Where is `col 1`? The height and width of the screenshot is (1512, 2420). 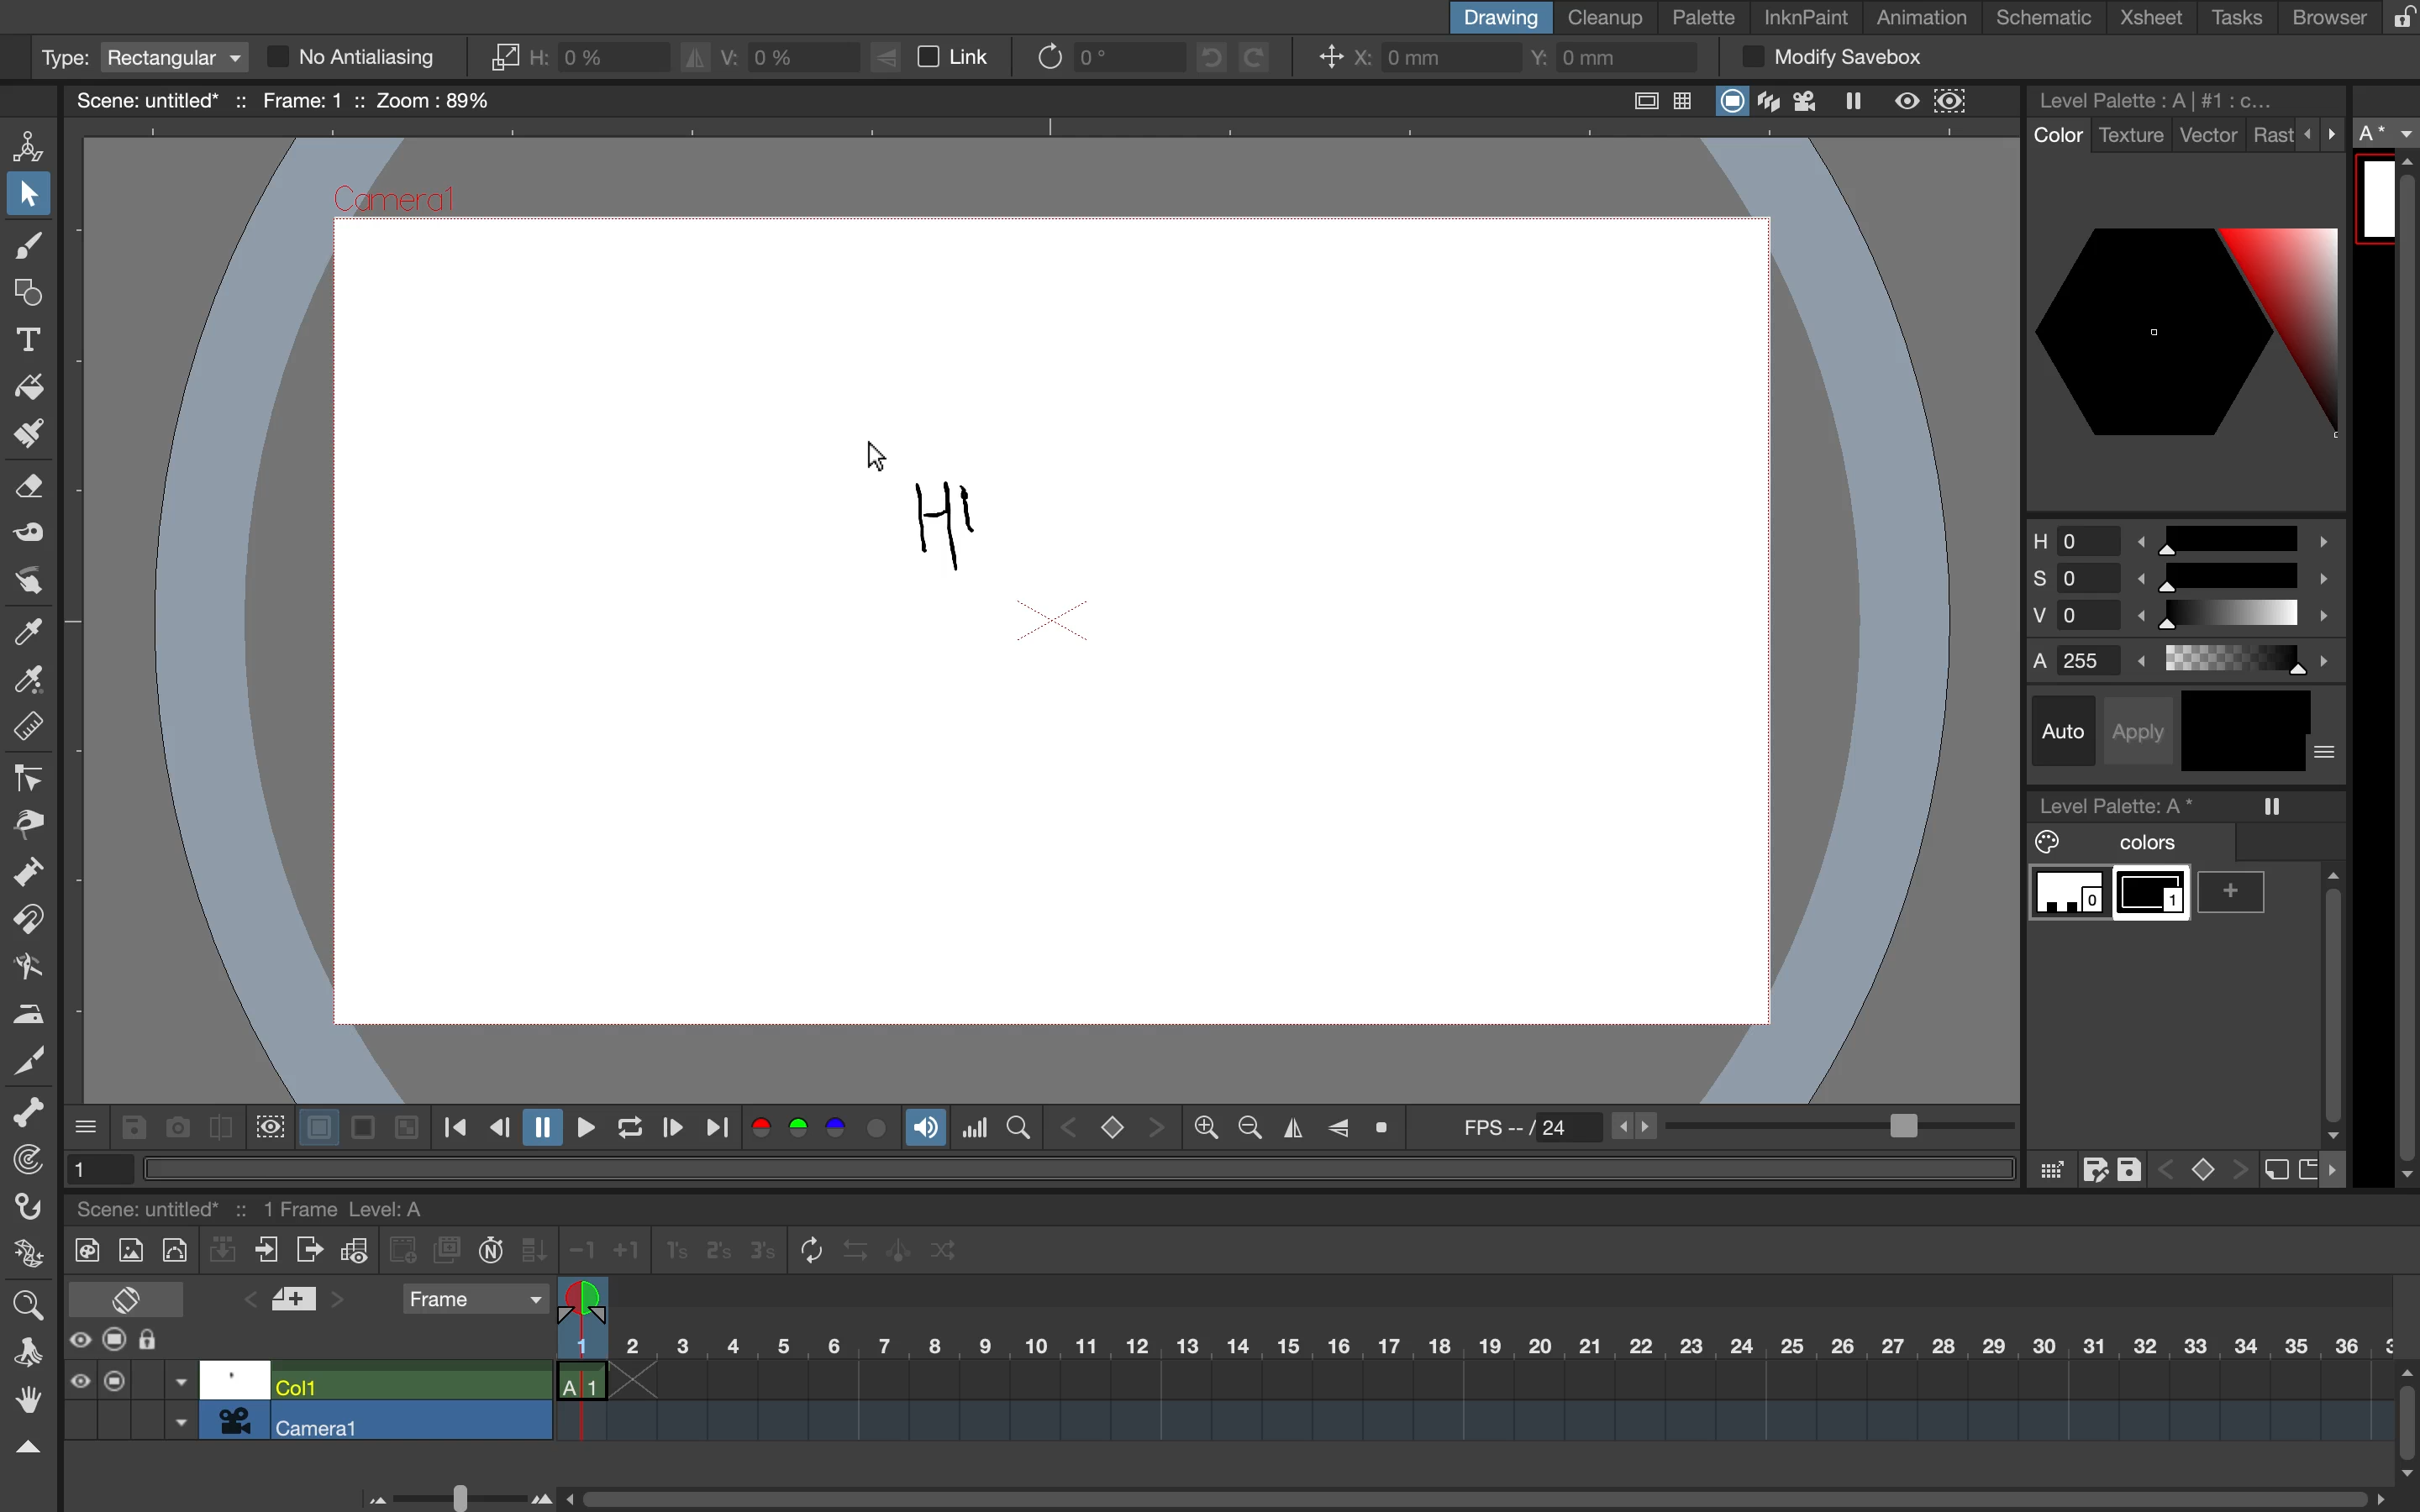 col 1 is located at coordinates (407, 1384).